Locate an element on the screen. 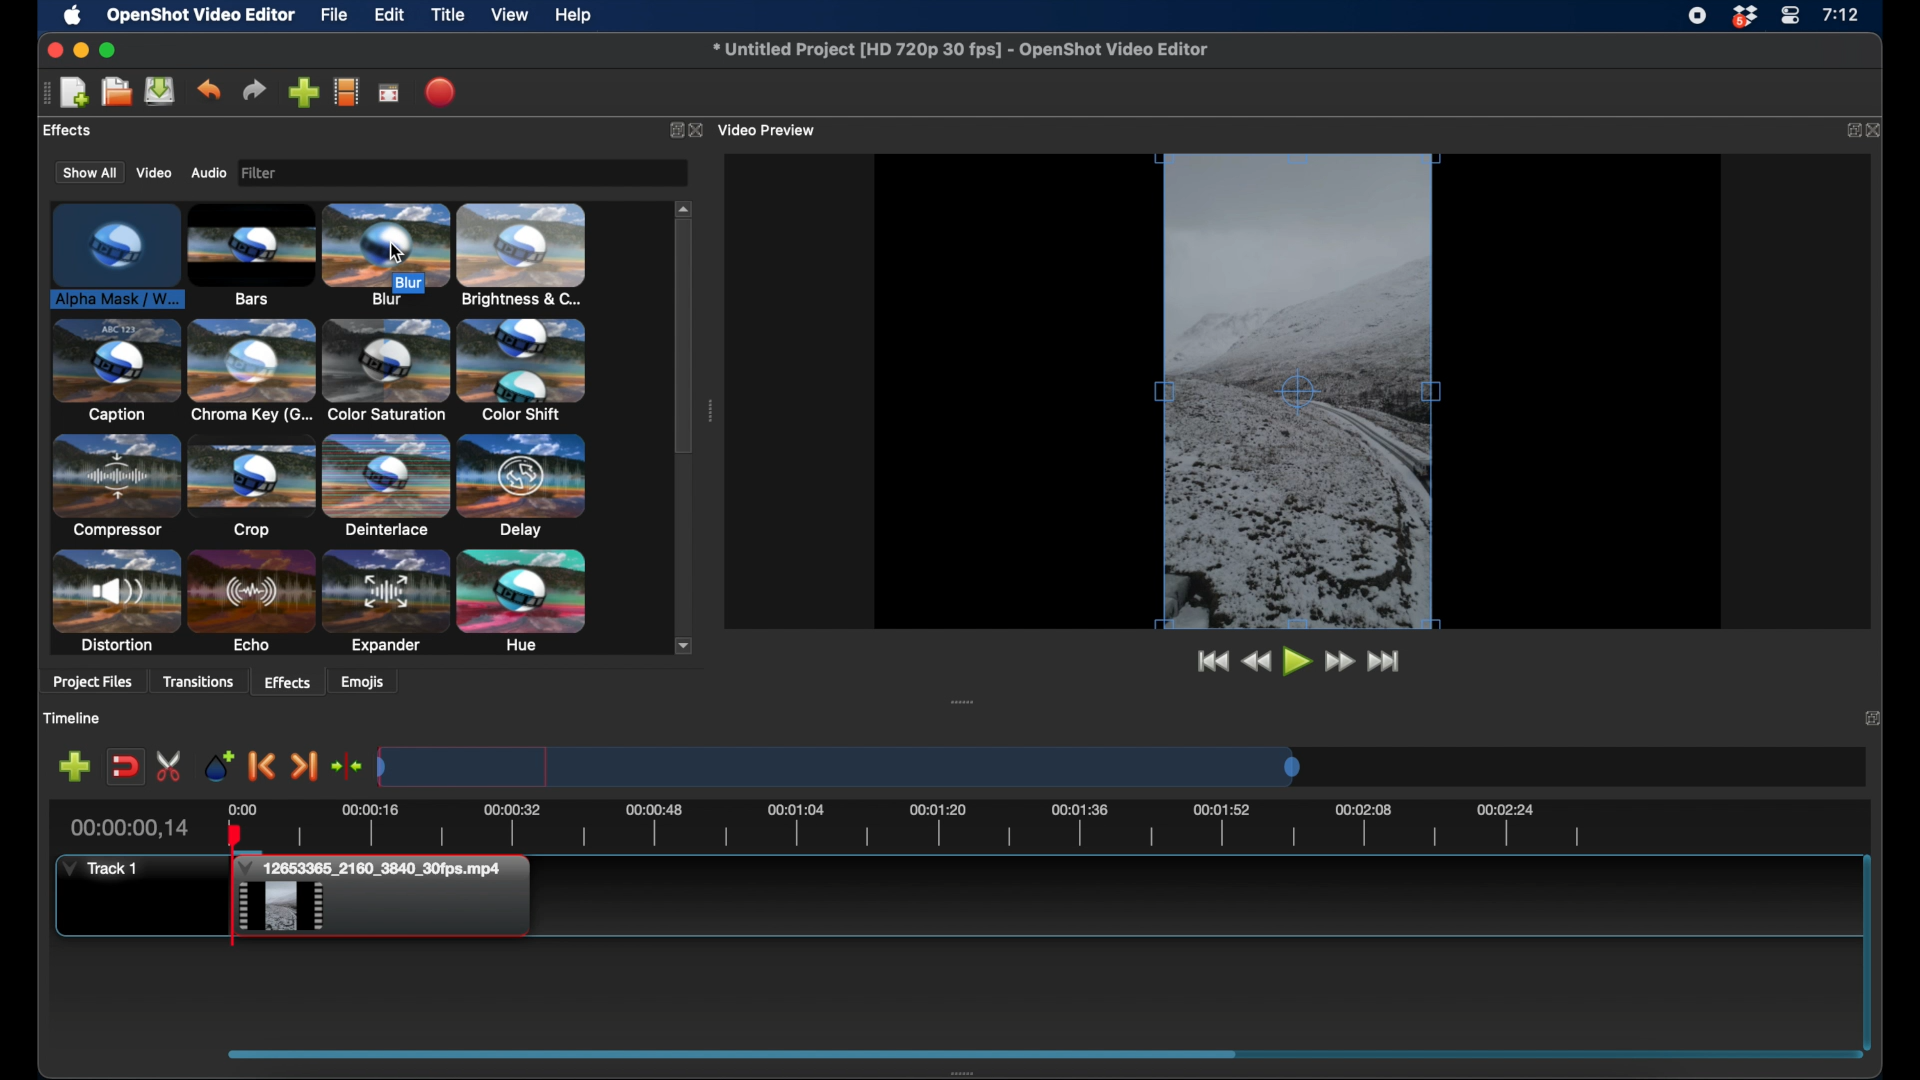  title is located at coordinates (448, 15).